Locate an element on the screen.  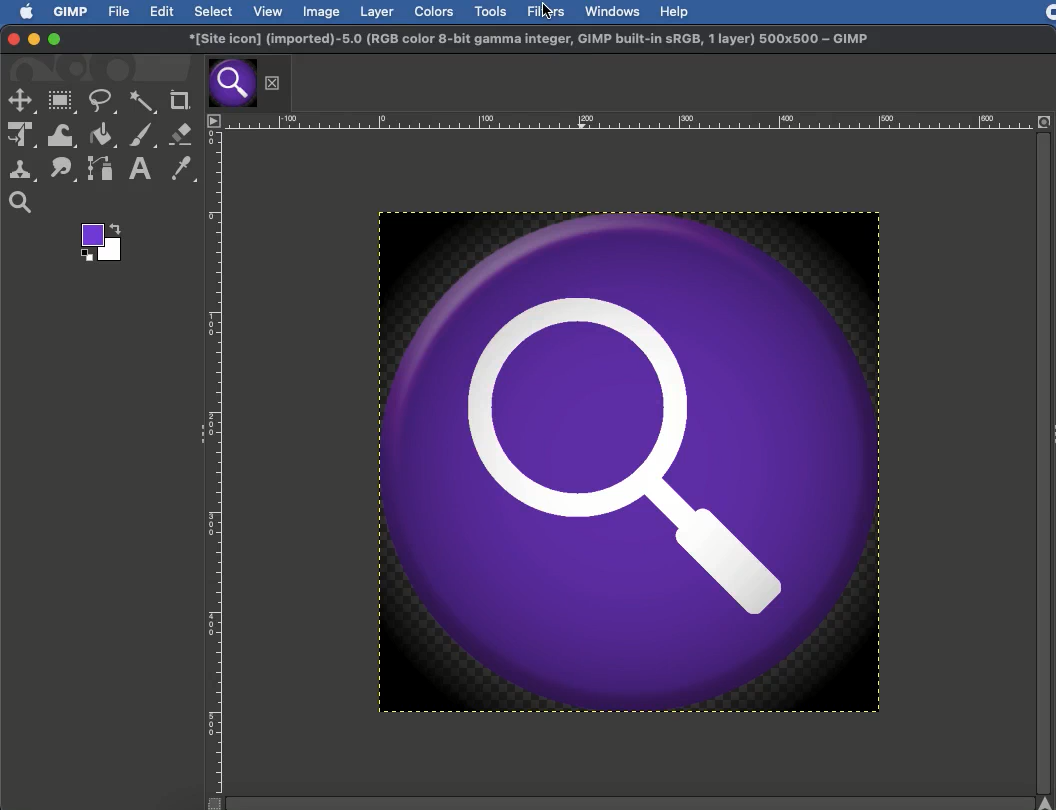
 is located at coordinates (215, 462).